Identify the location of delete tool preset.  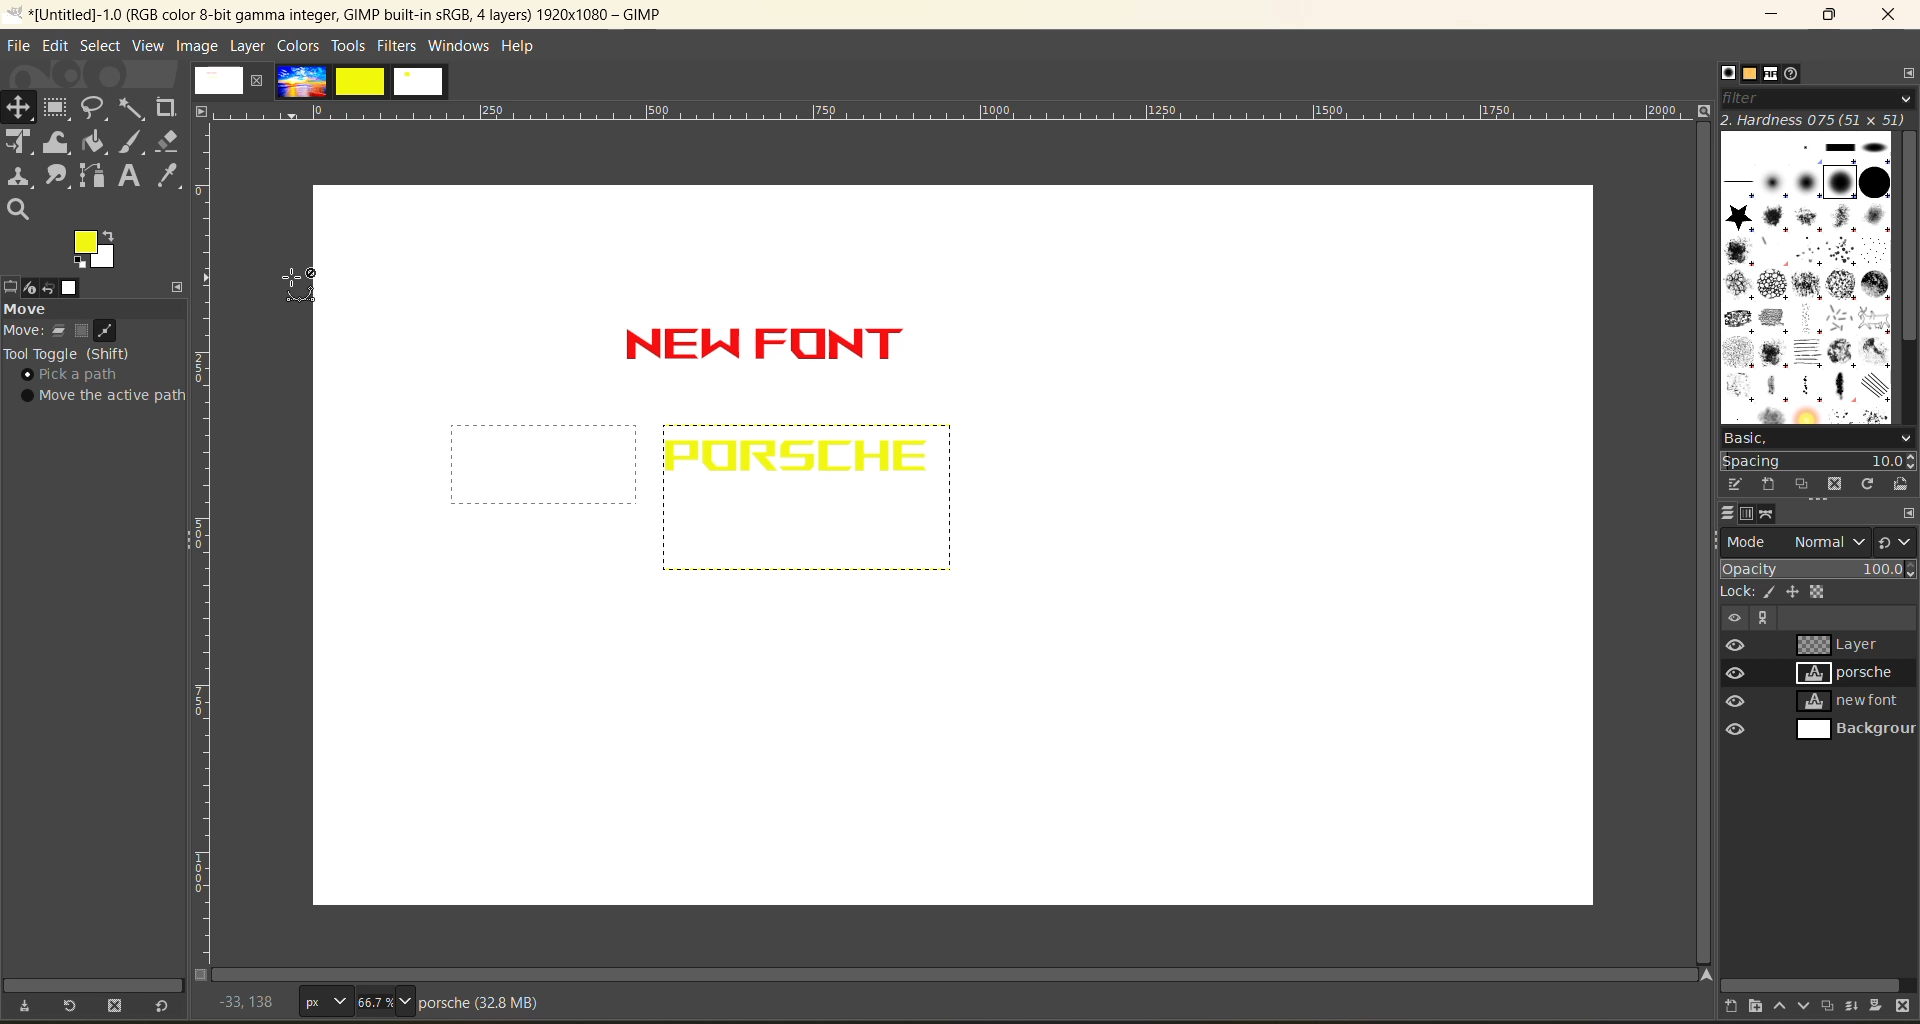
(115, 1007).